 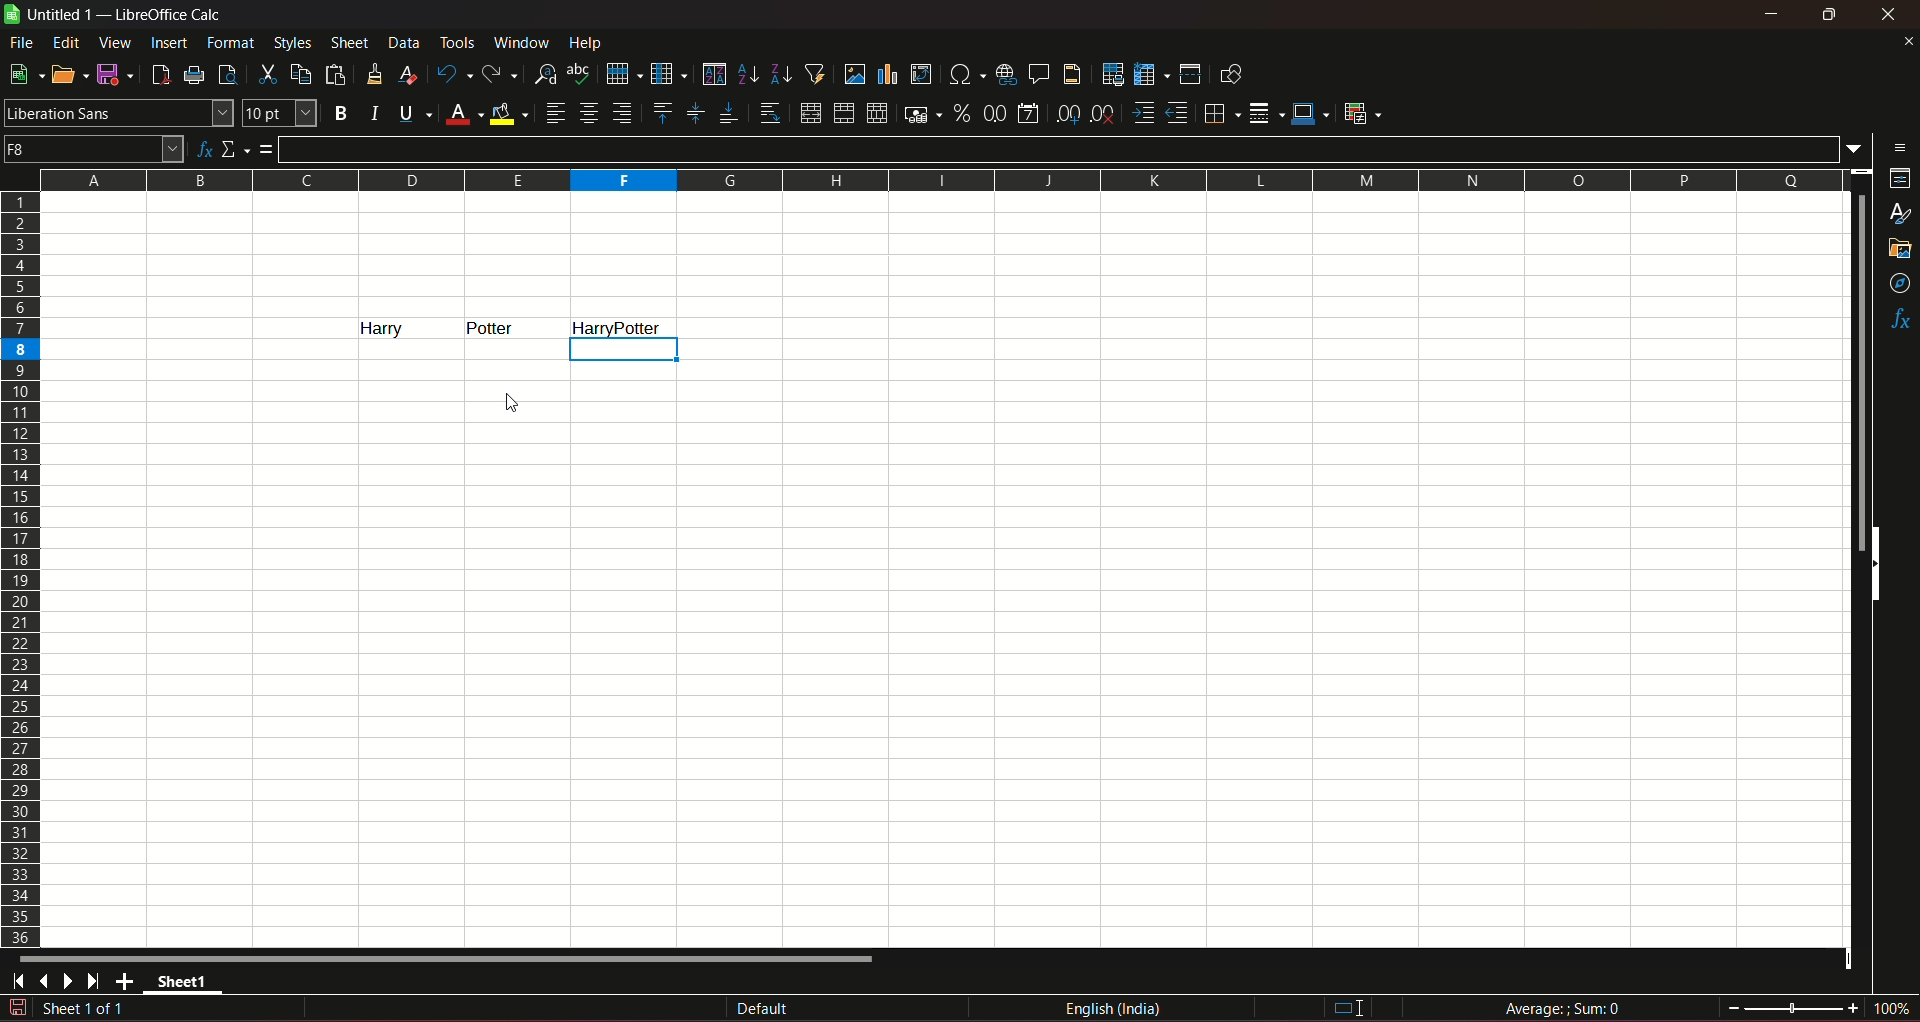 What do you see at coordinates (1902, 215) in the screenshot?
I see `styles` at bounding box center [1902, 215].